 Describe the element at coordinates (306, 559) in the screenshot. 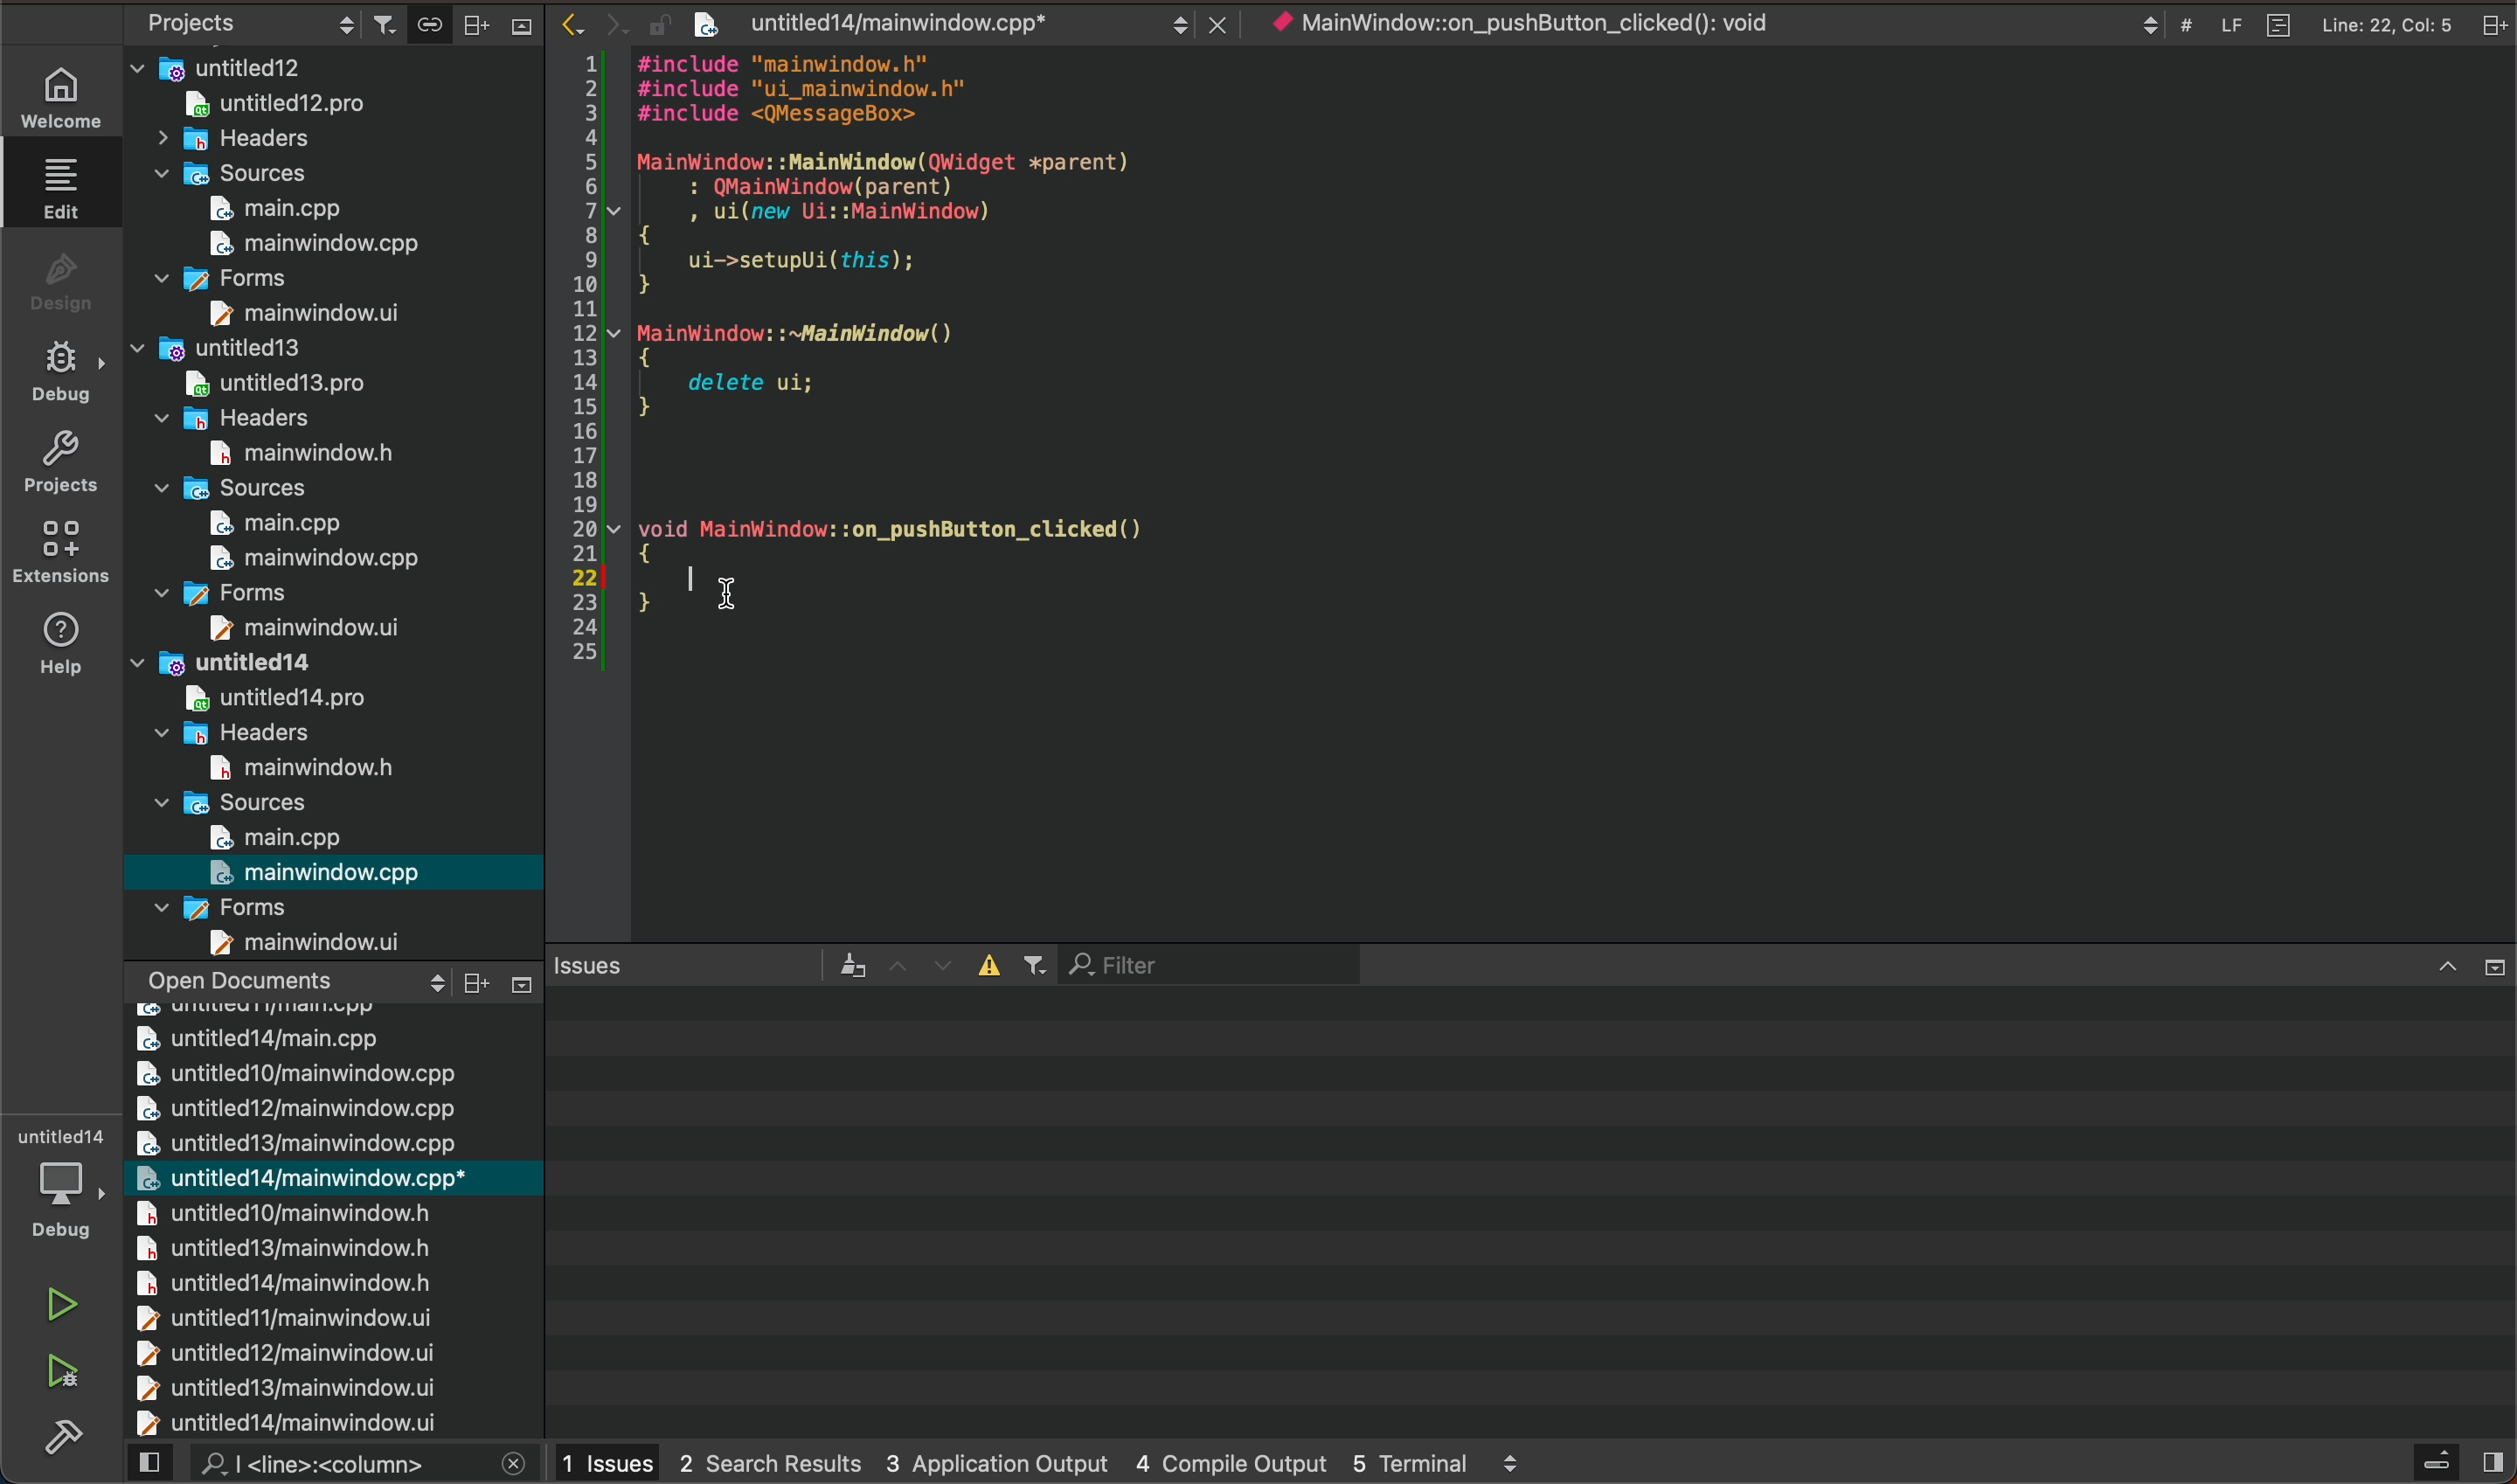

I see `main window` at that location.